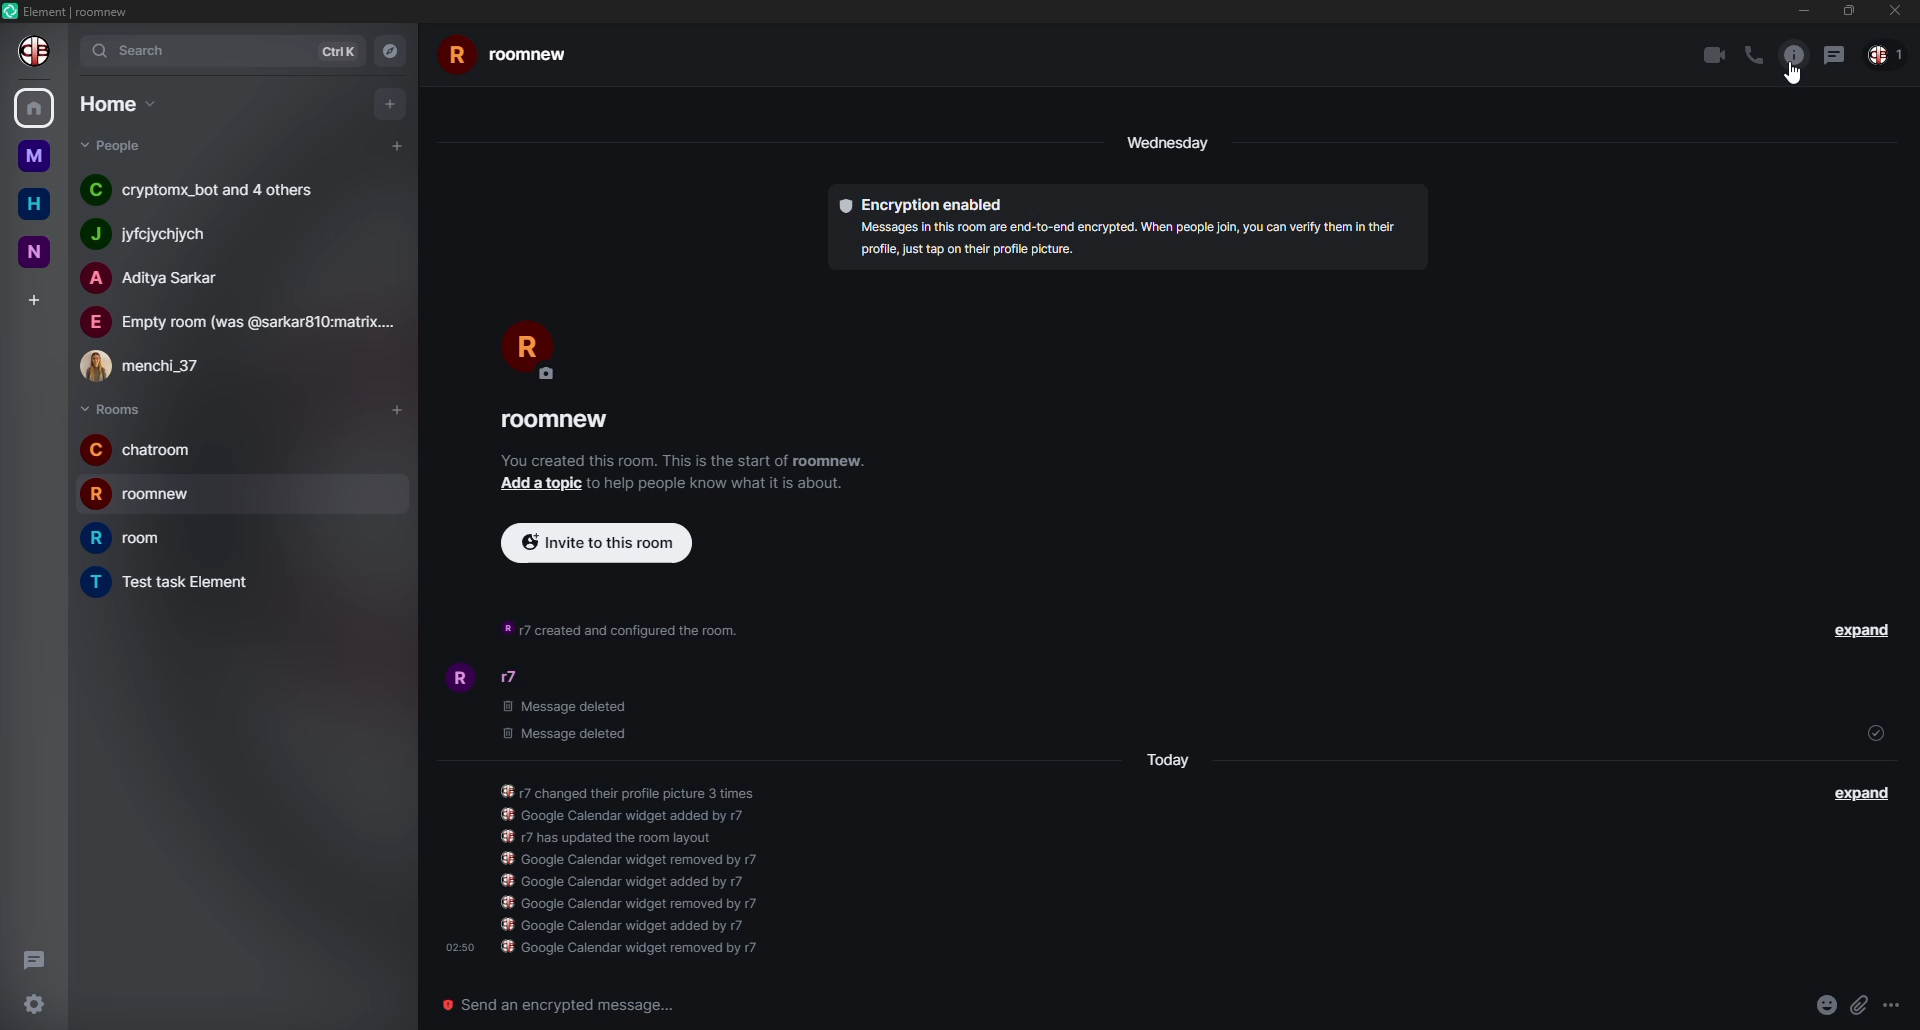 Image resolution: width=1920 pixels, height=1030 pixels. I want to click on deleted, so click(566, 720).